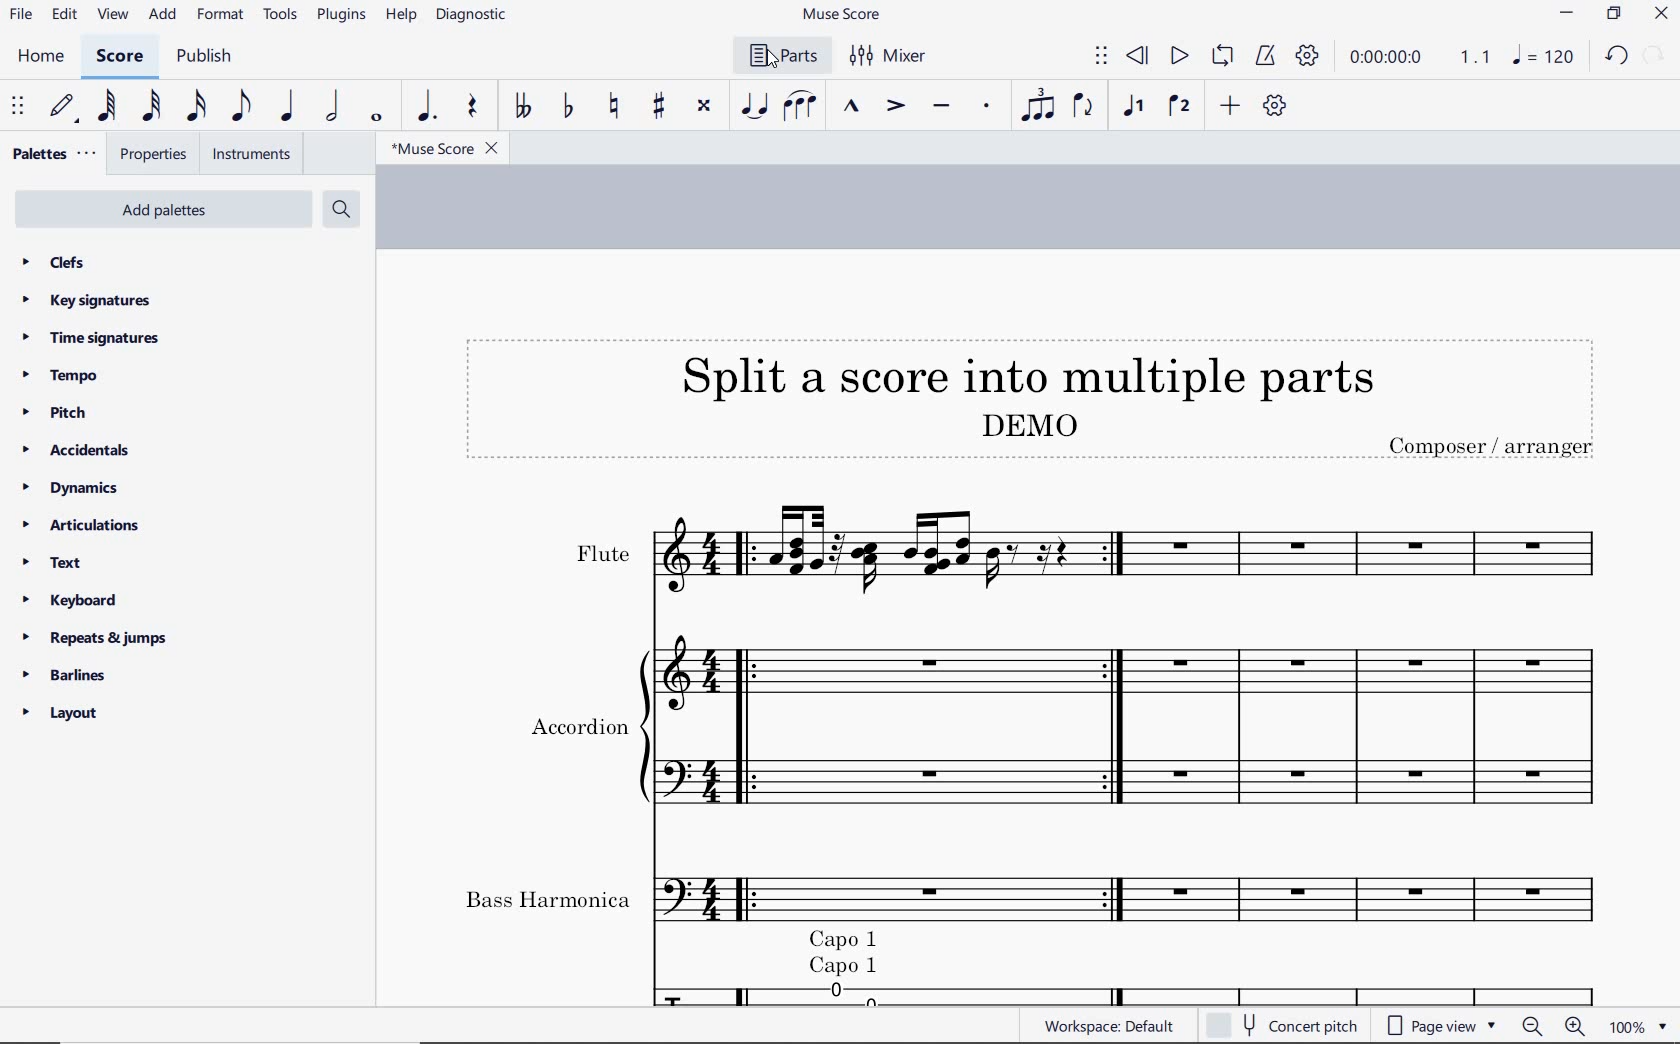  What do you see at coordinates (801, 107) in the screenshot?
I see `slur` at bounding box center [801, 107].